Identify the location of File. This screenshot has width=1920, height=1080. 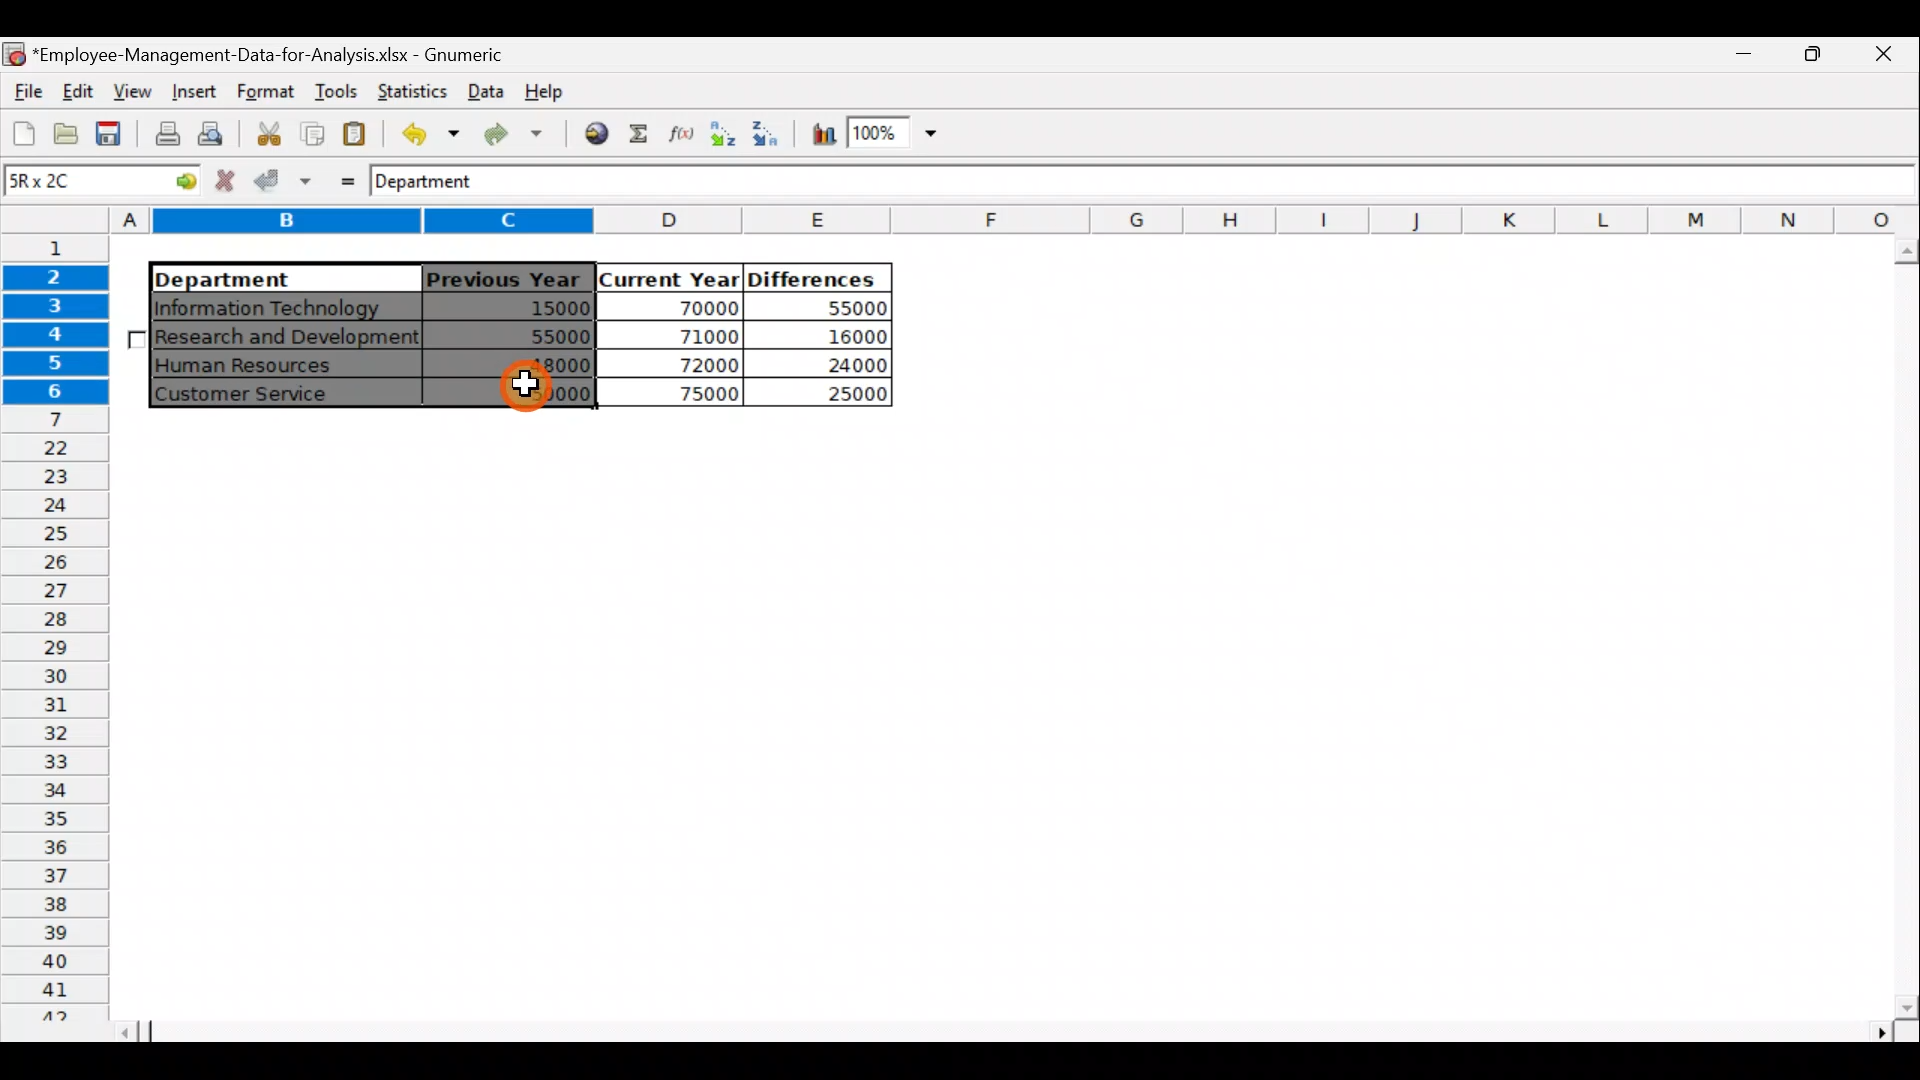
(25, 86).